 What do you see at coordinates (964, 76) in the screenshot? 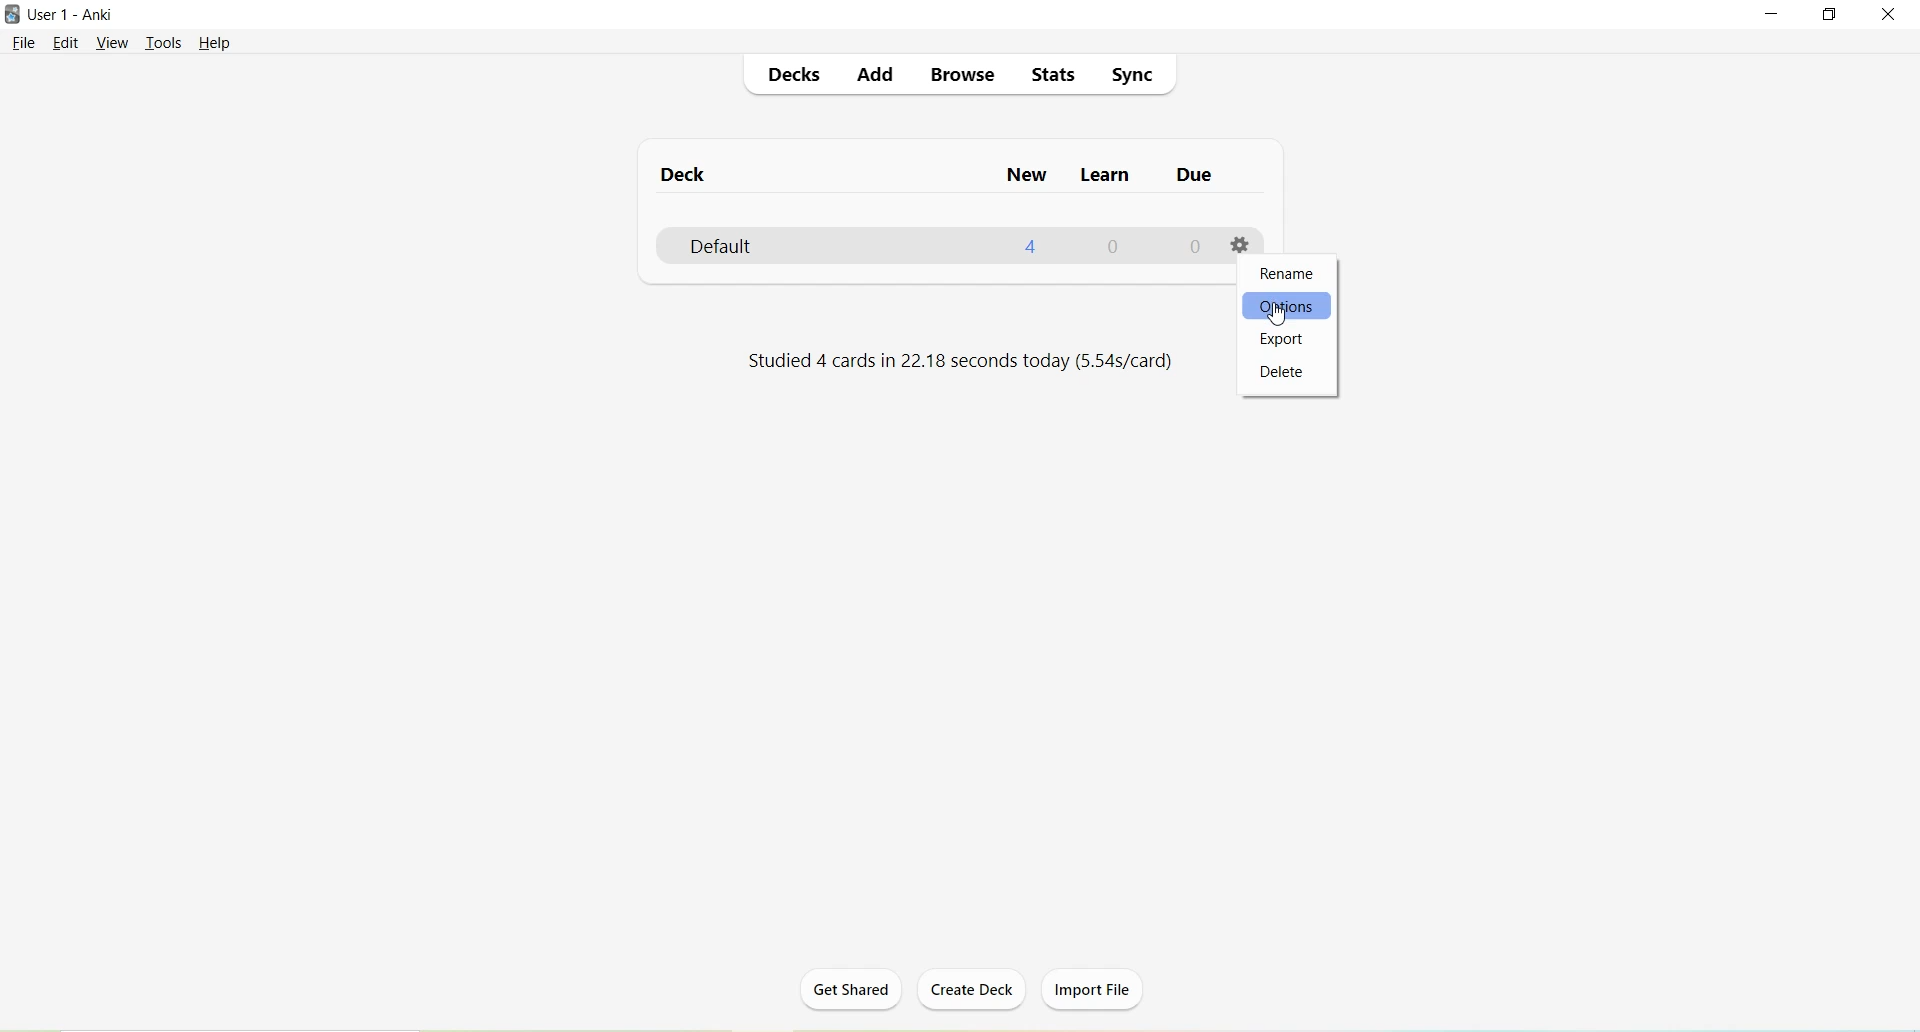
I see `Browse` at bounding box center [964, 76].